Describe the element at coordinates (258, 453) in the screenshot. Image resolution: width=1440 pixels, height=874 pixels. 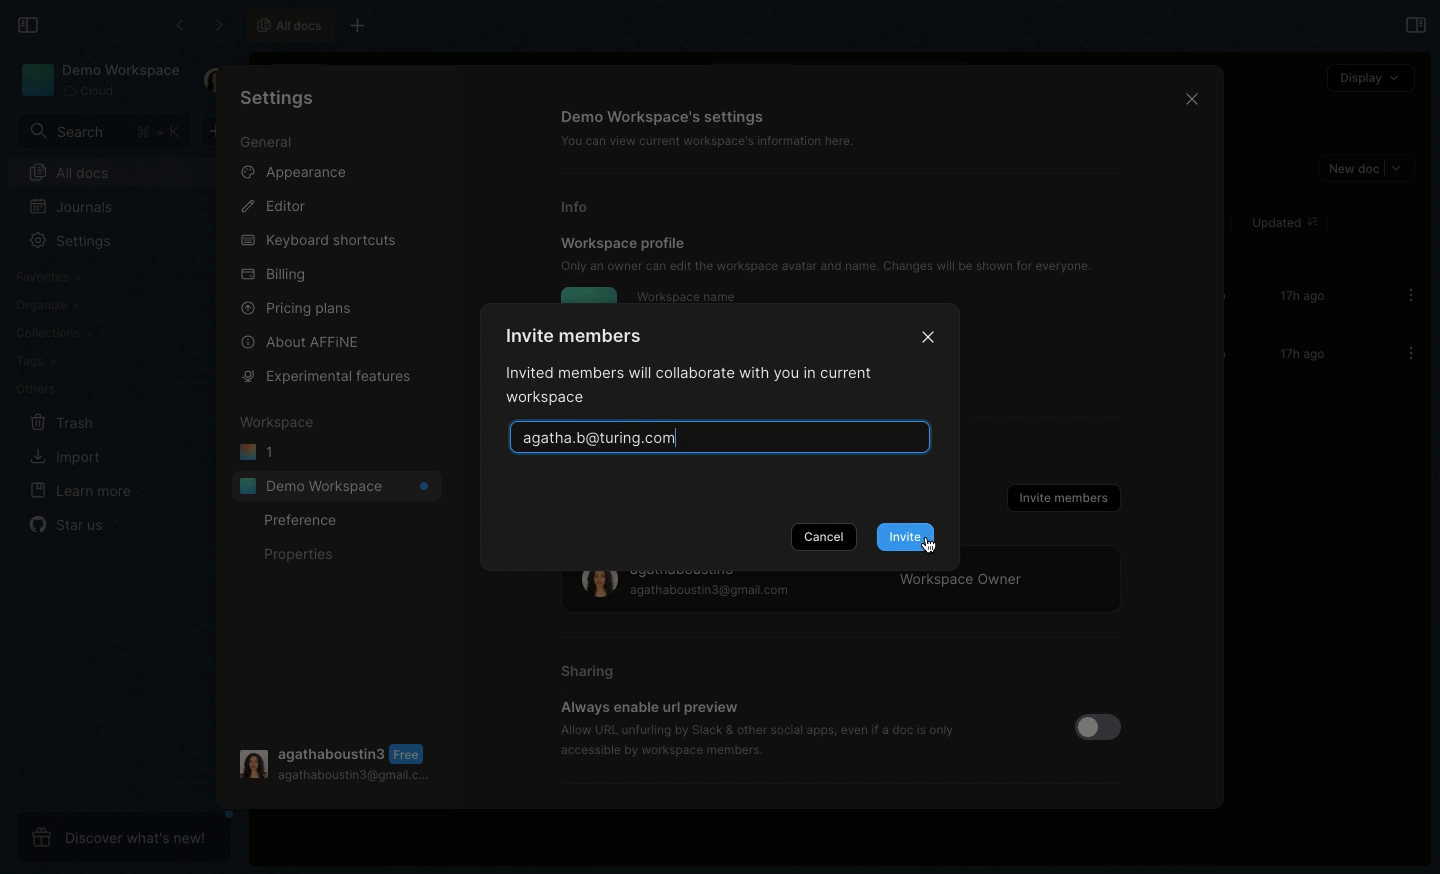
I see `1` at that location.